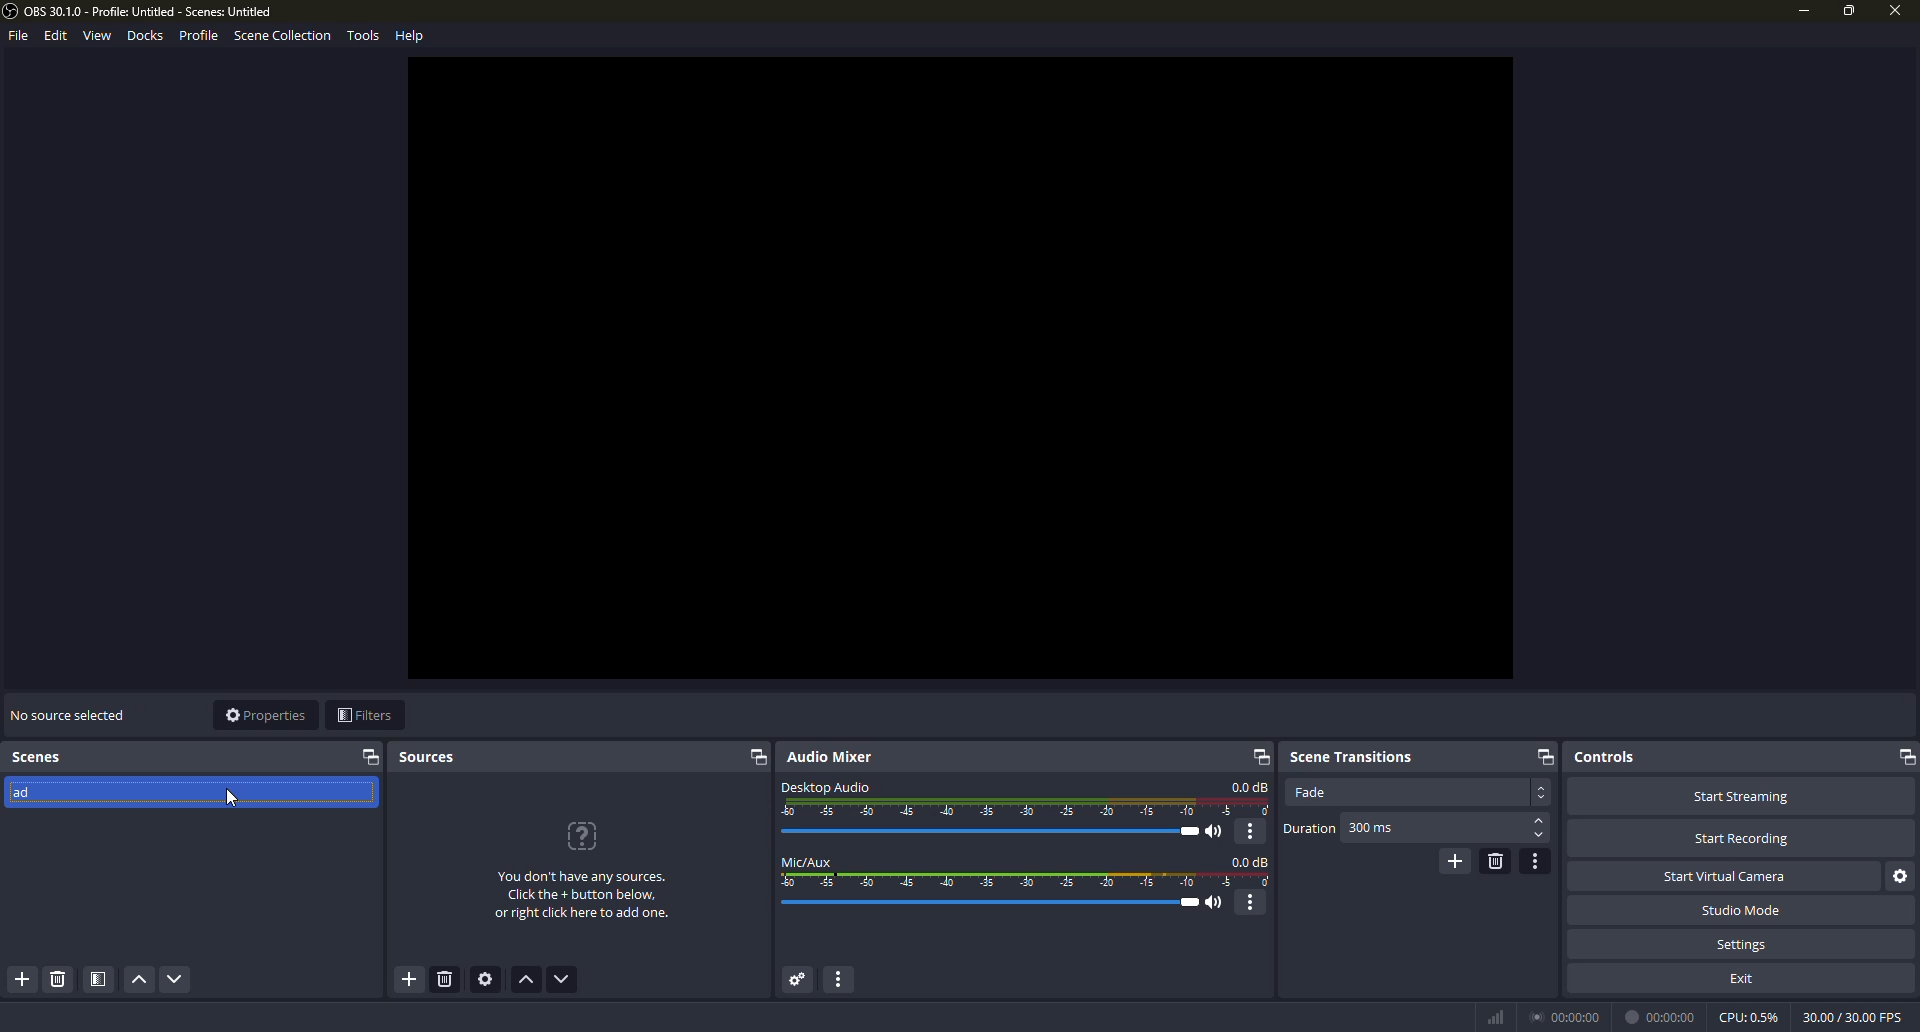  Describe the element at coordinates (1539, 837) in the screenshot. I see `select down` at that location.